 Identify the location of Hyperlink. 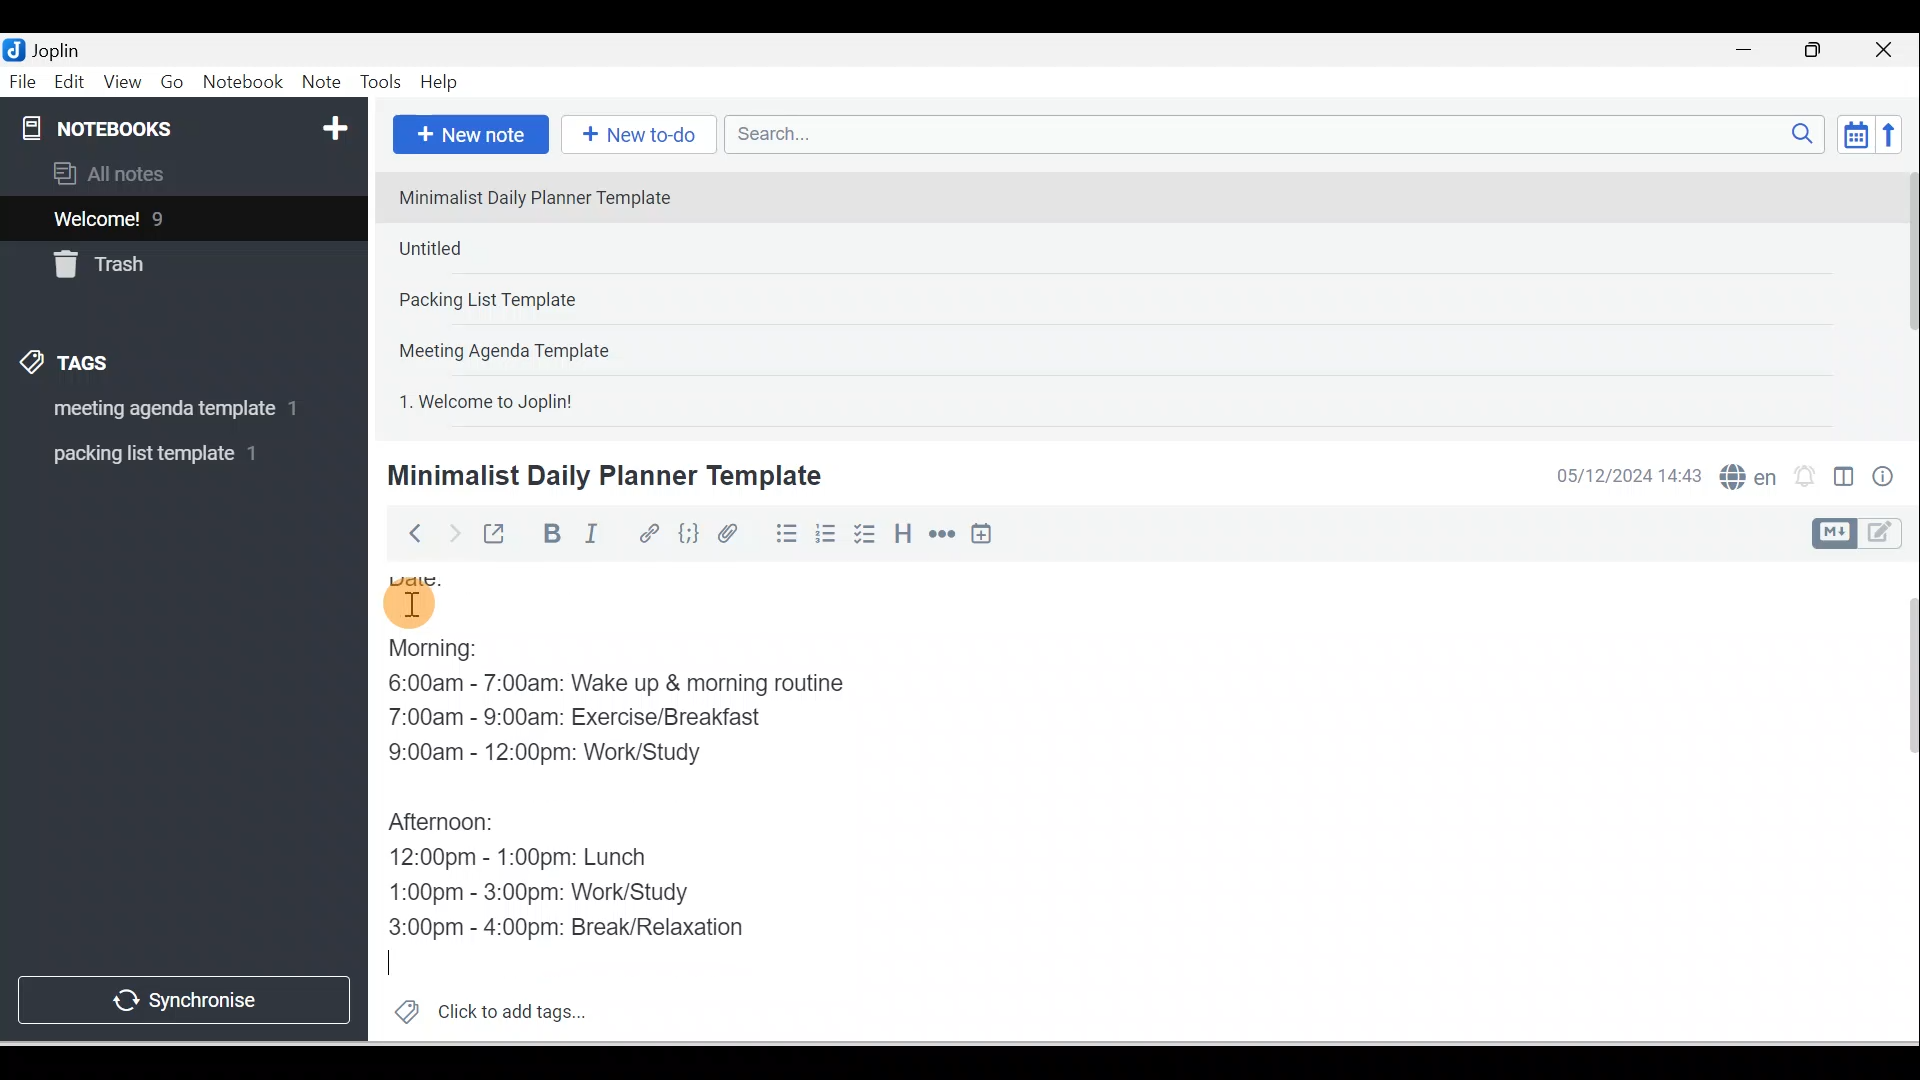
(647, 535).